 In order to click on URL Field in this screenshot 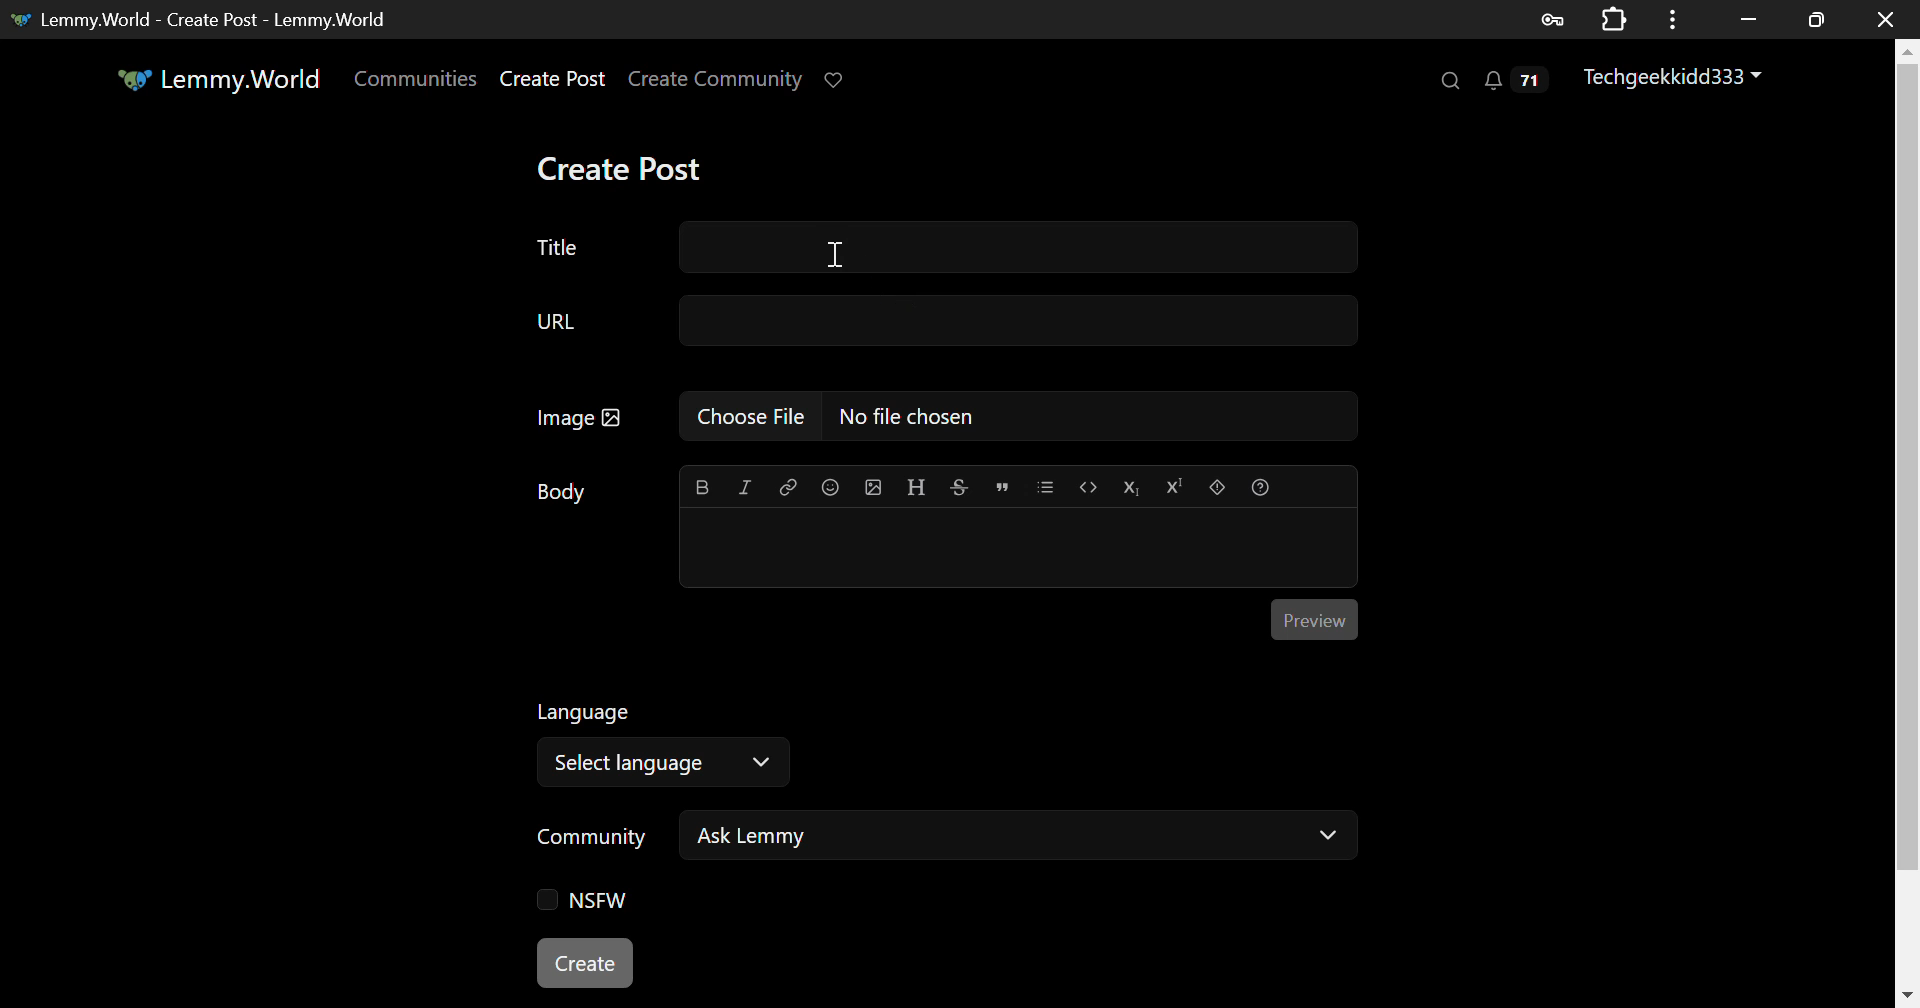, I will do `click(940, 324)`.